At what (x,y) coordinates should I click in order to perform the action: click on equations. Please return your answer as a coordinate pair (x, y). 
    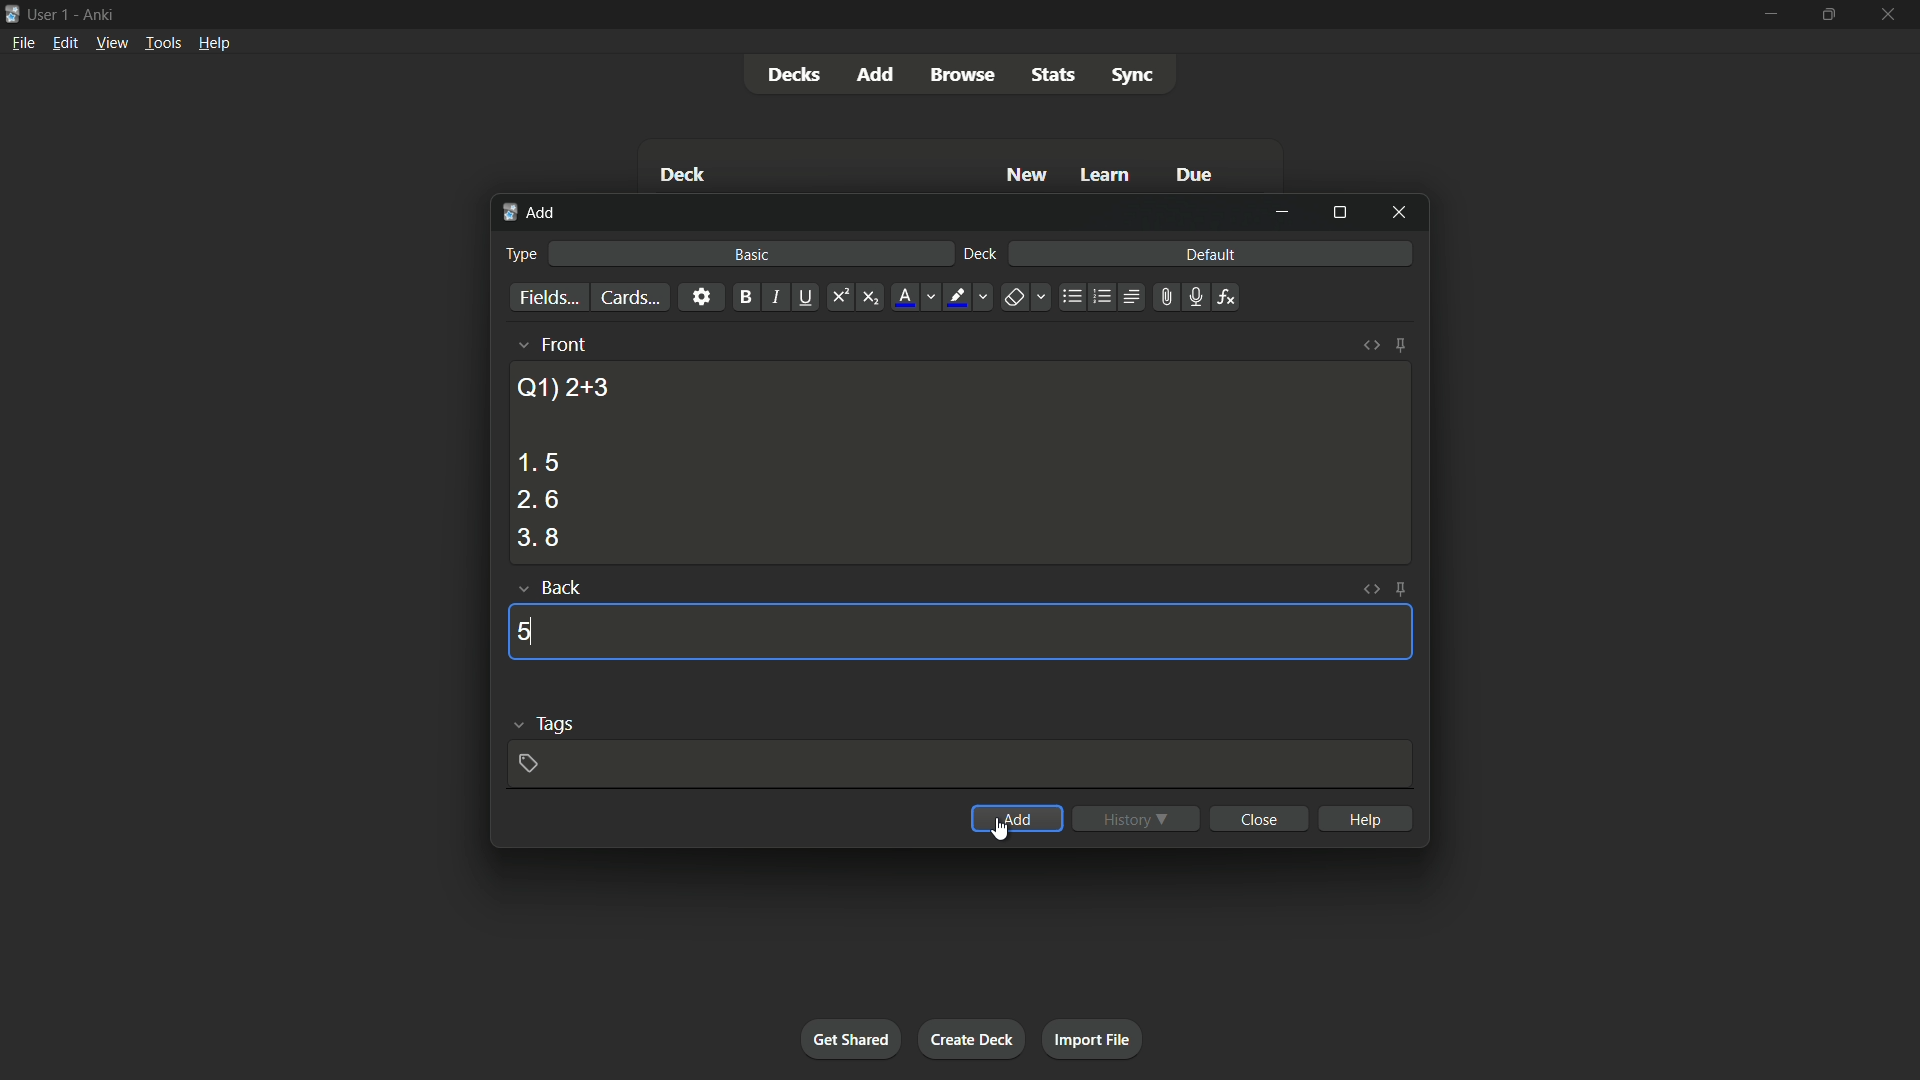
    Looking at the image, I should click on (1226, 297).